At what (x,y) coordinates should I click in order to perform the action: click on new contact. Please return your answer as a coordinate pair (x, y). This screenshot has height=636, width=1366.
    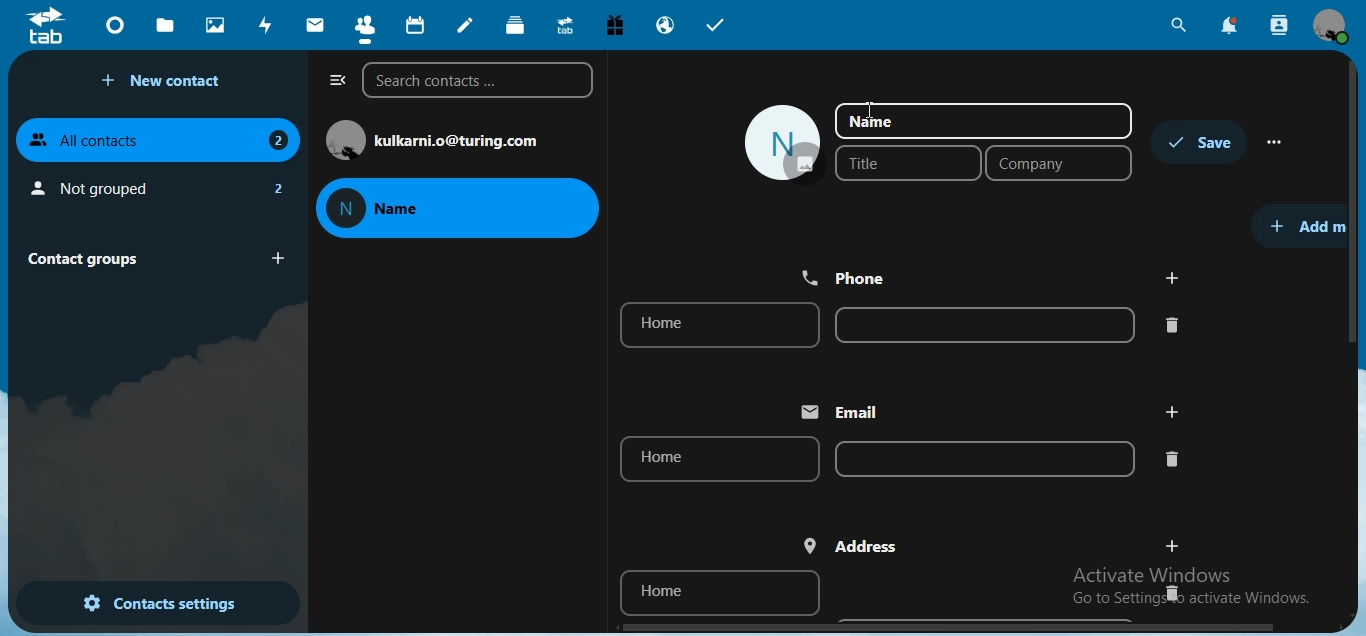
    Looking at the image, I should click on (165, 81).